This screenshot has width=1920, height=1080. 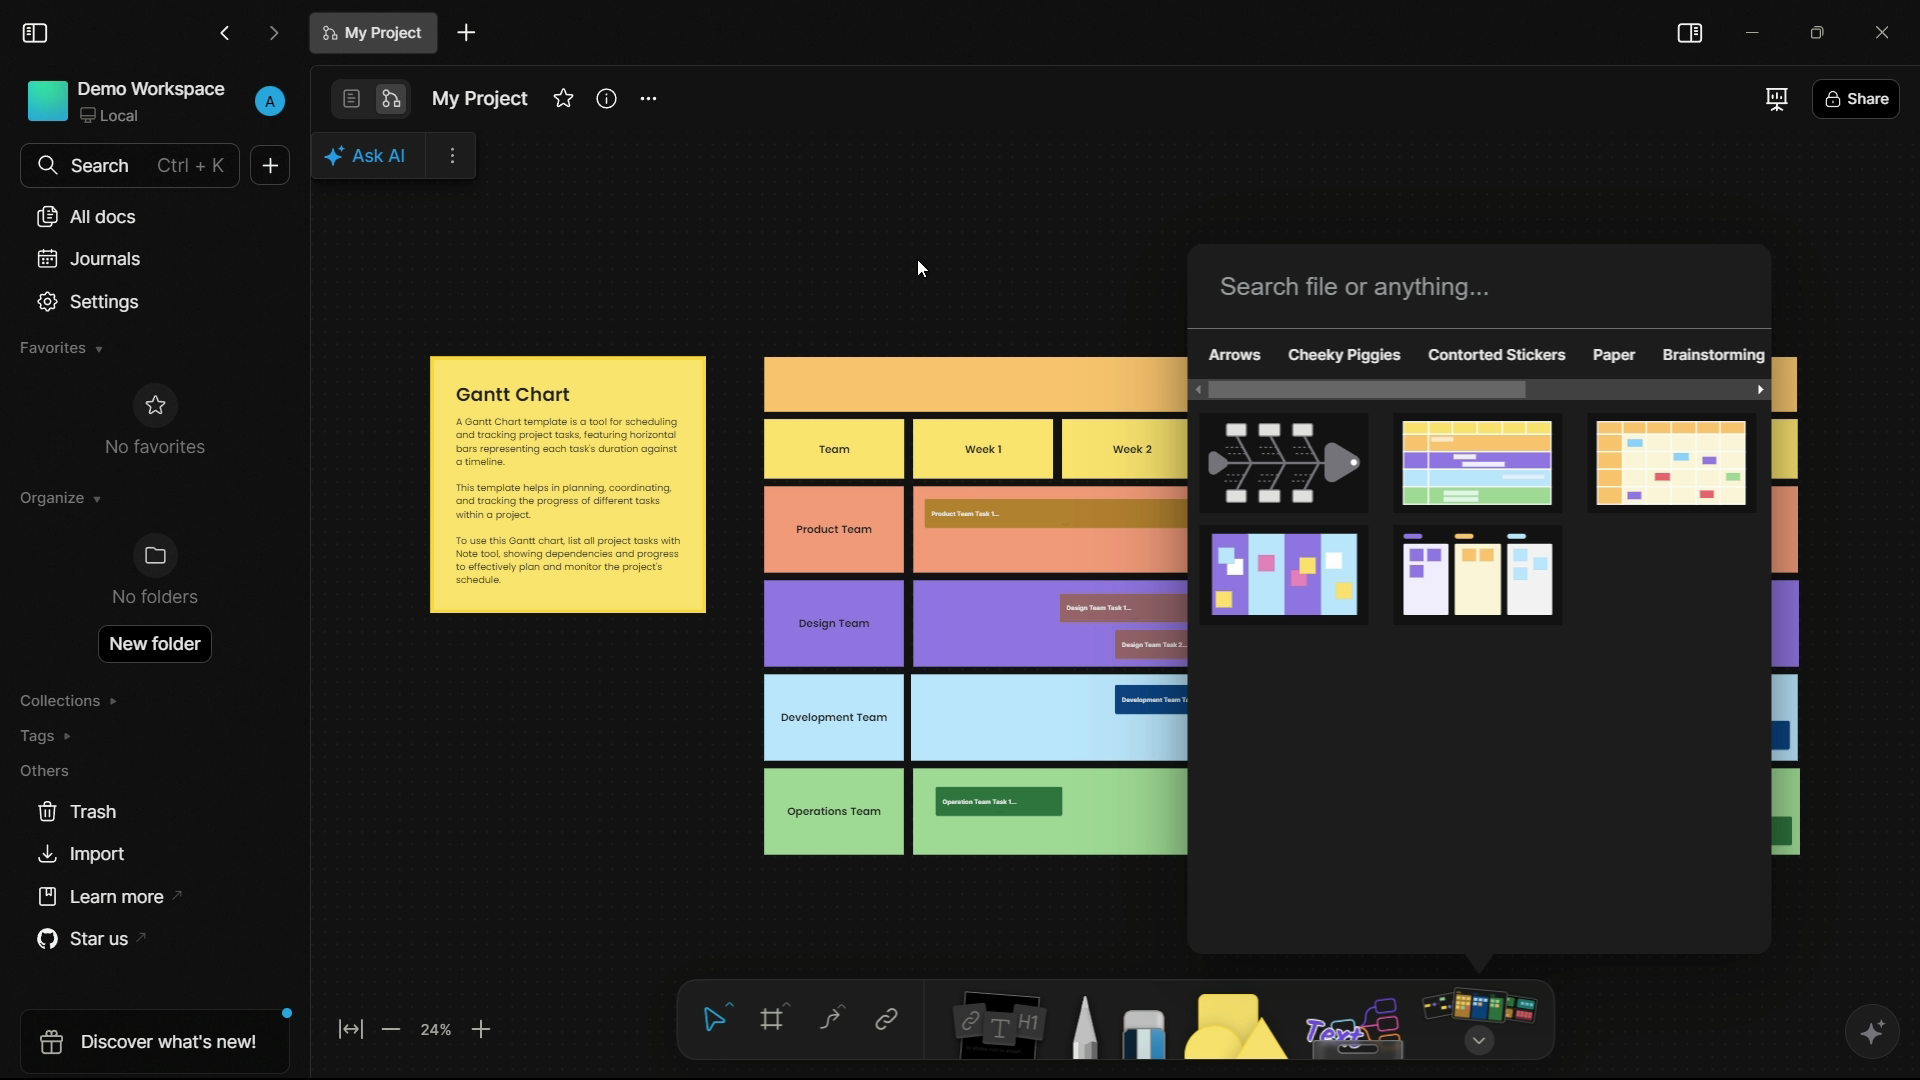 What do you see at coordinates (154, 418) in the screenshot?
I see `no favorites` at bounding box center [154, 418].